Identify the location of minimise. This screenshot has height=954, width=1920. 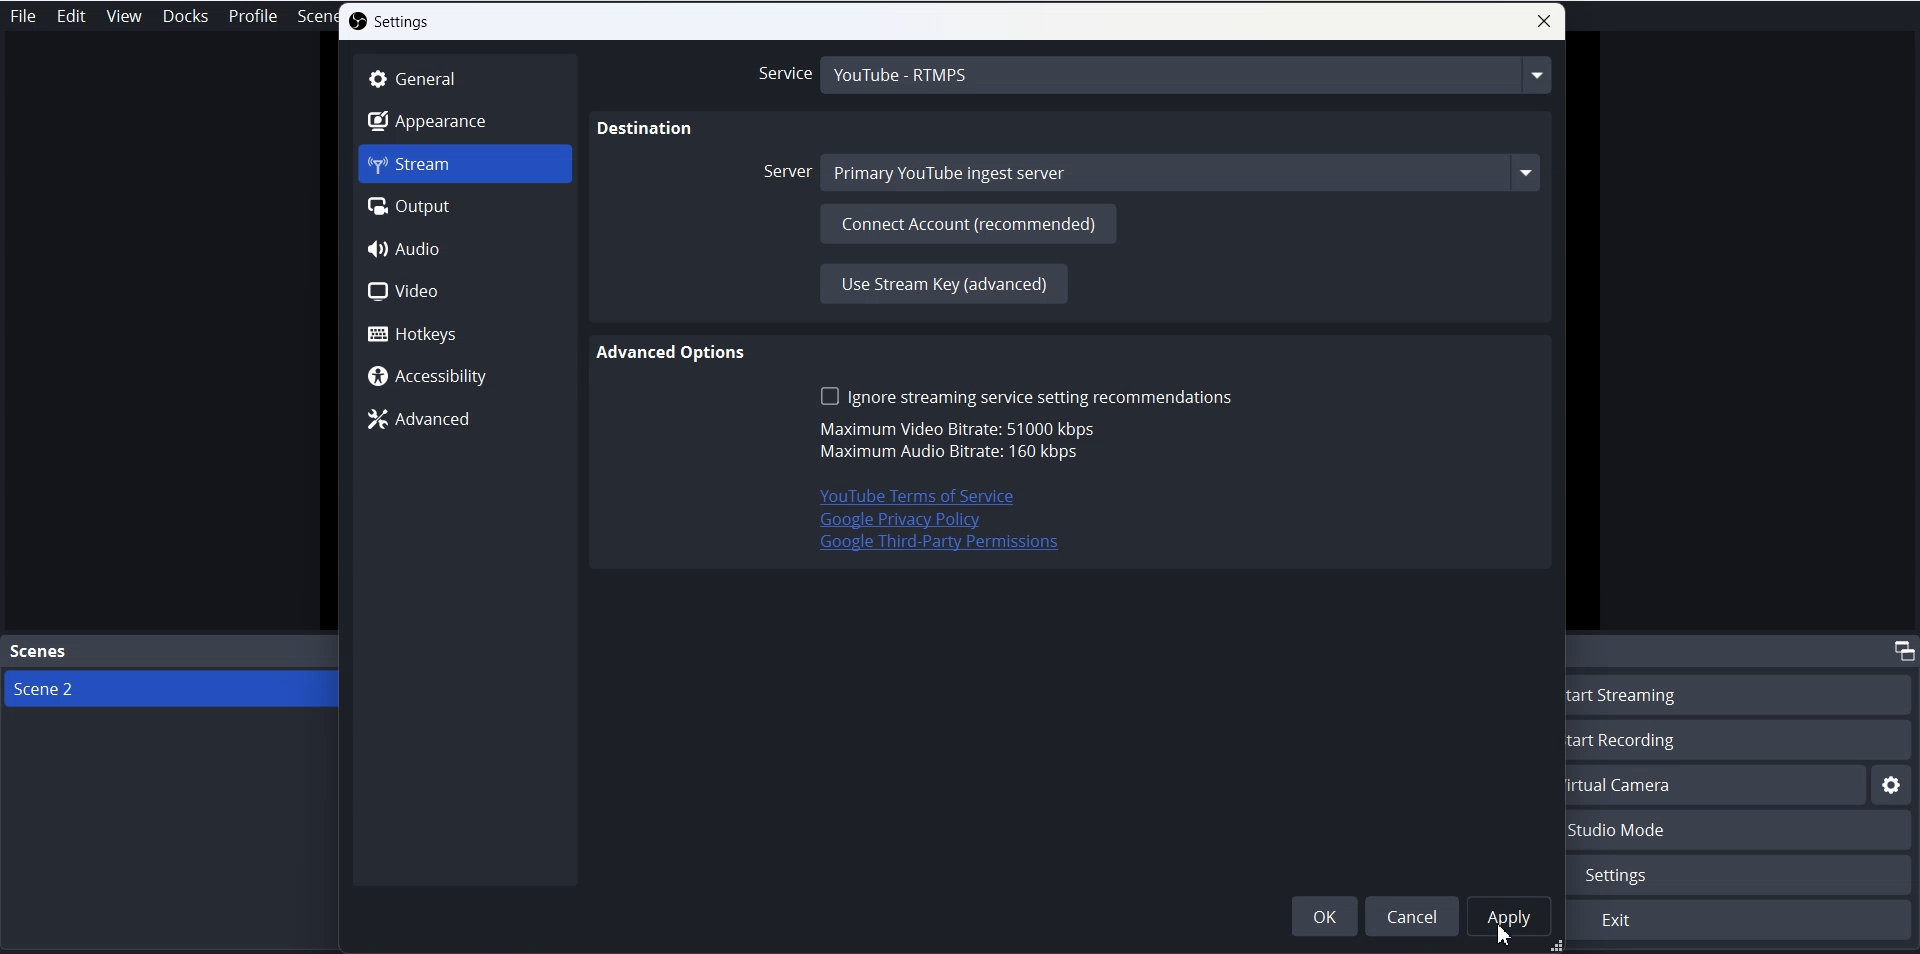
(1901, 649).